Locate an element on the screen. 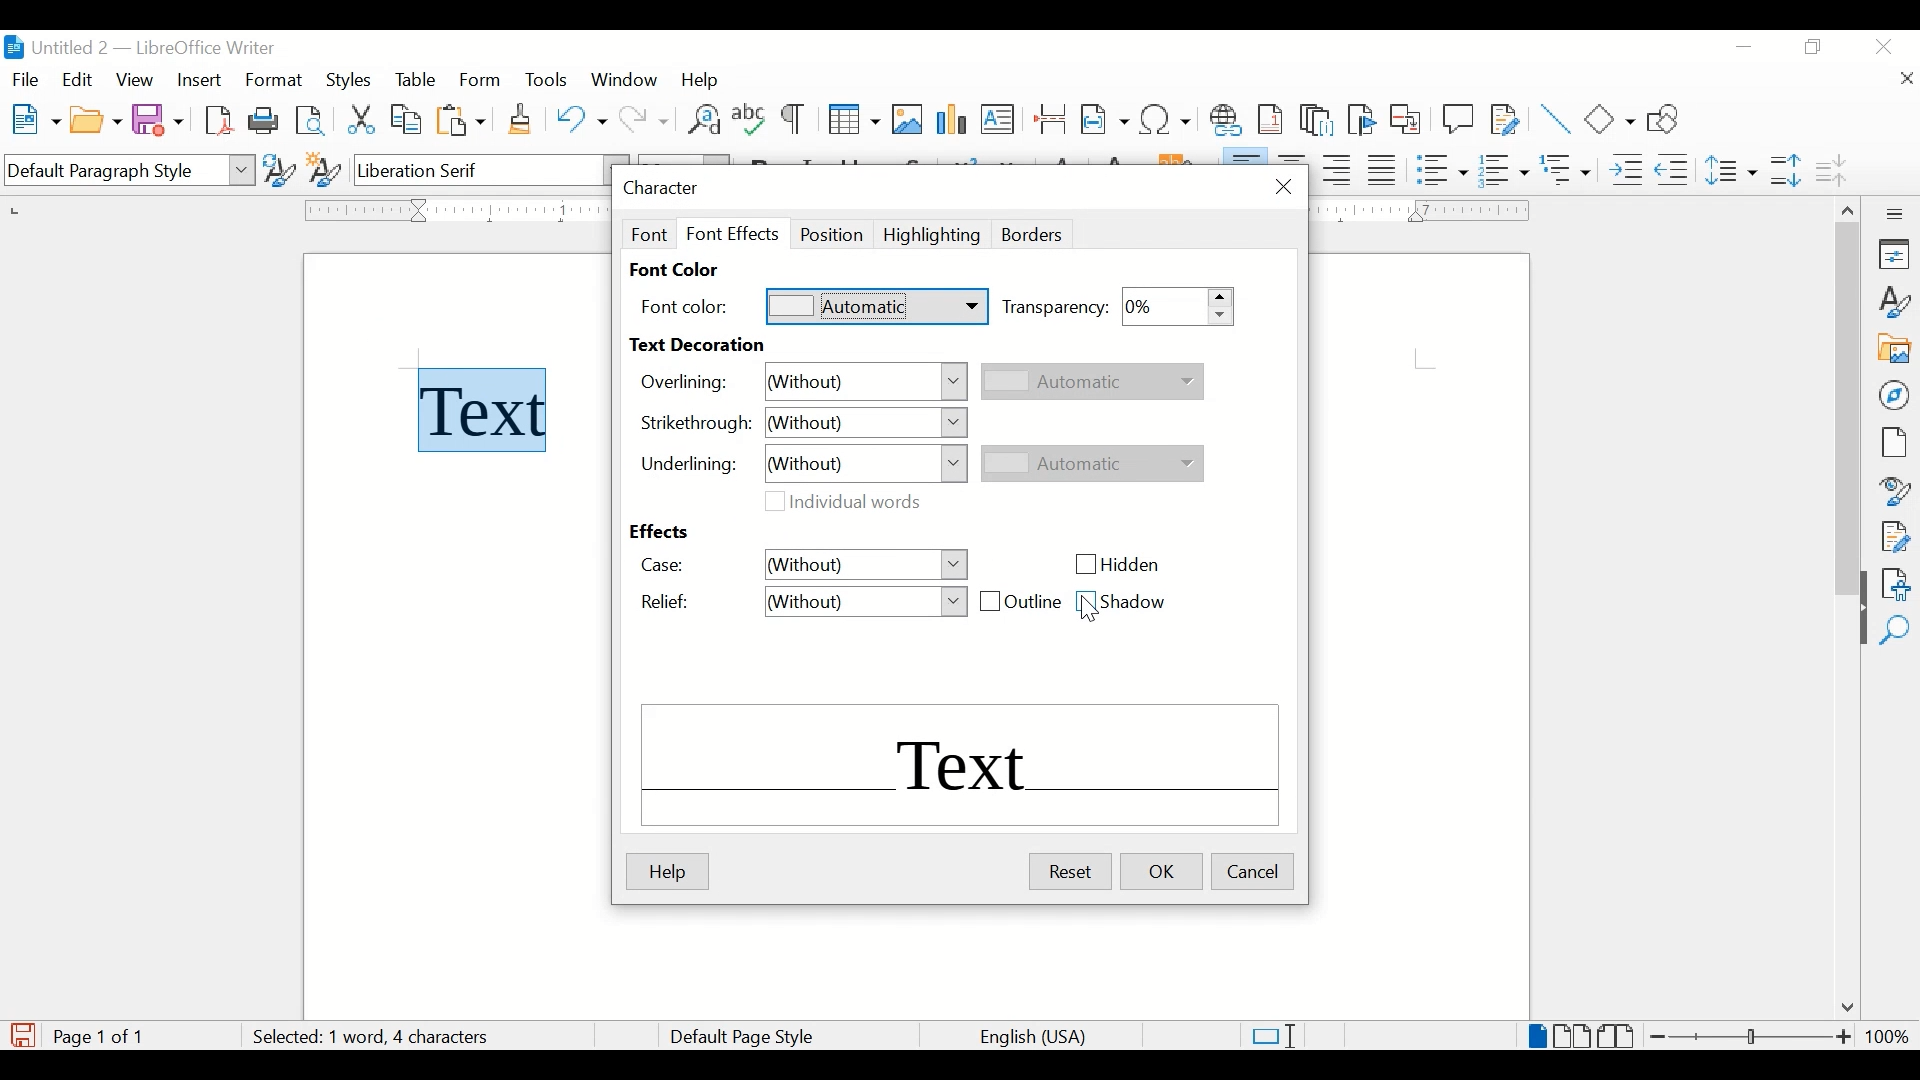  font  is located at coordinates (647, 235).